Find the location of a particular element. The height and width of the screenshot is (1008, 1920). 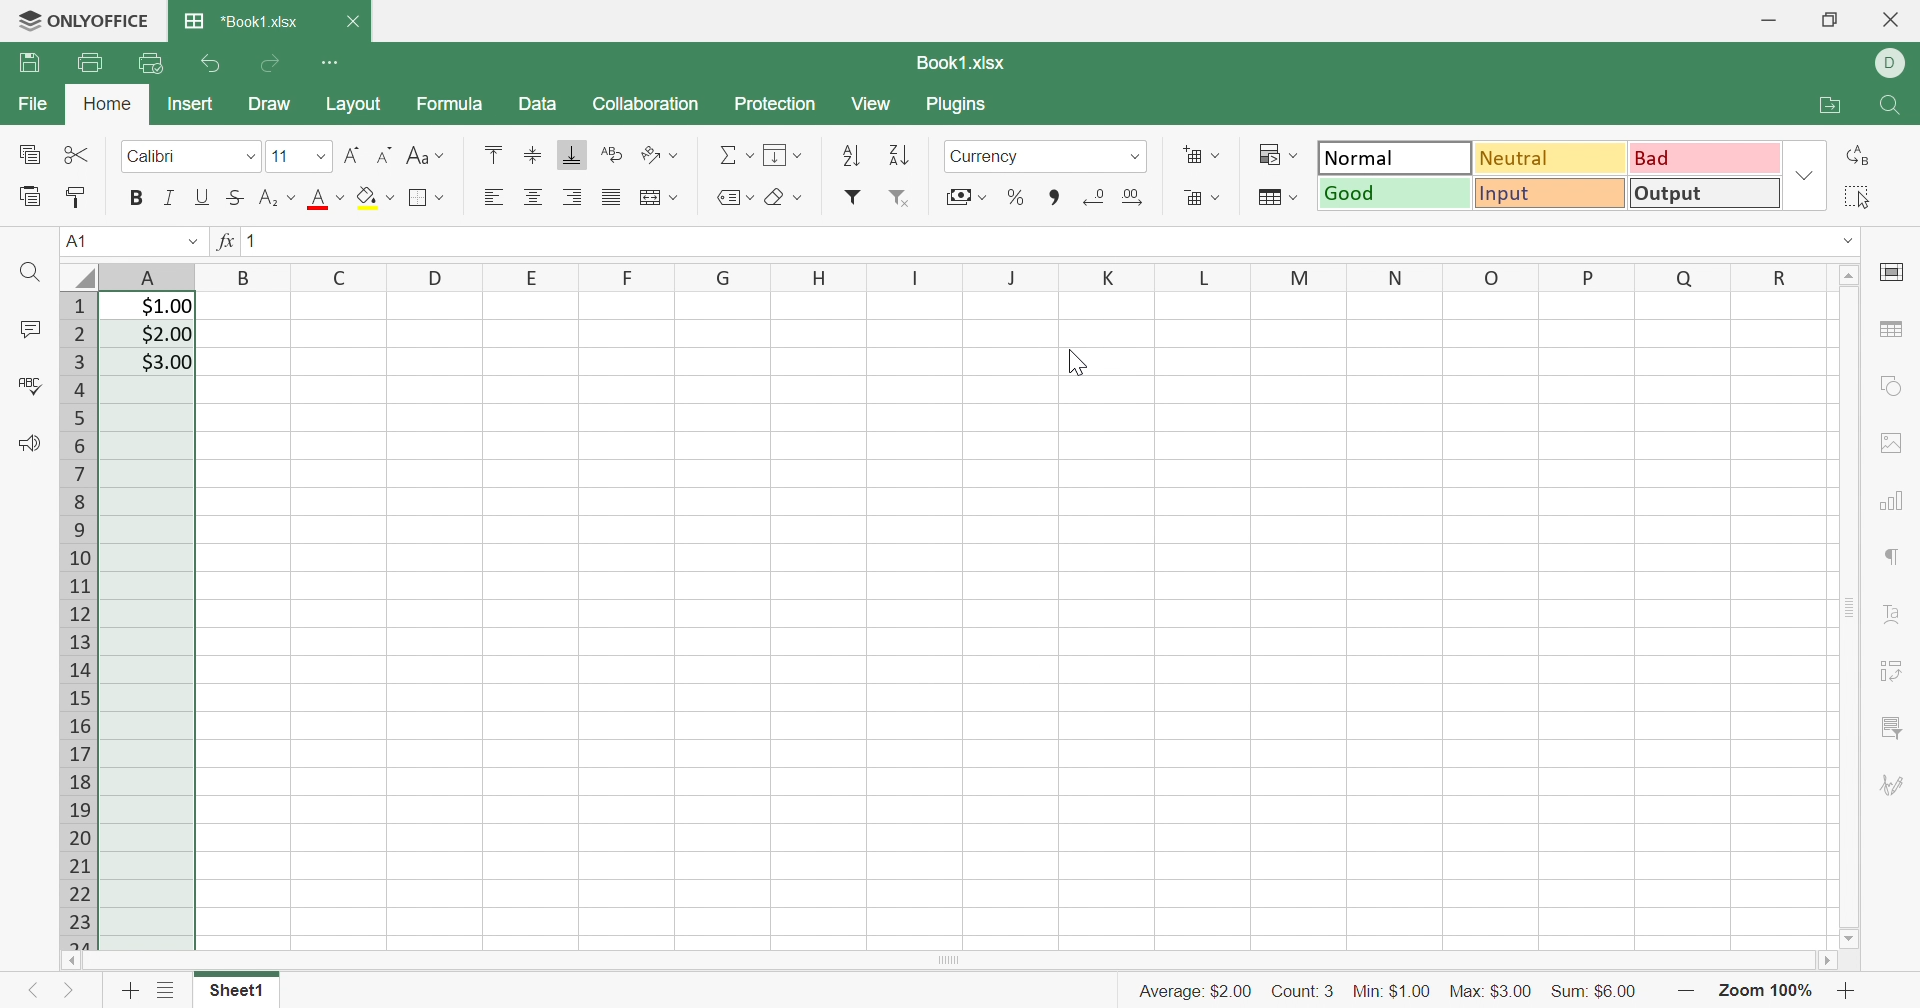

List of sheets is located at coordinates (167, 988).